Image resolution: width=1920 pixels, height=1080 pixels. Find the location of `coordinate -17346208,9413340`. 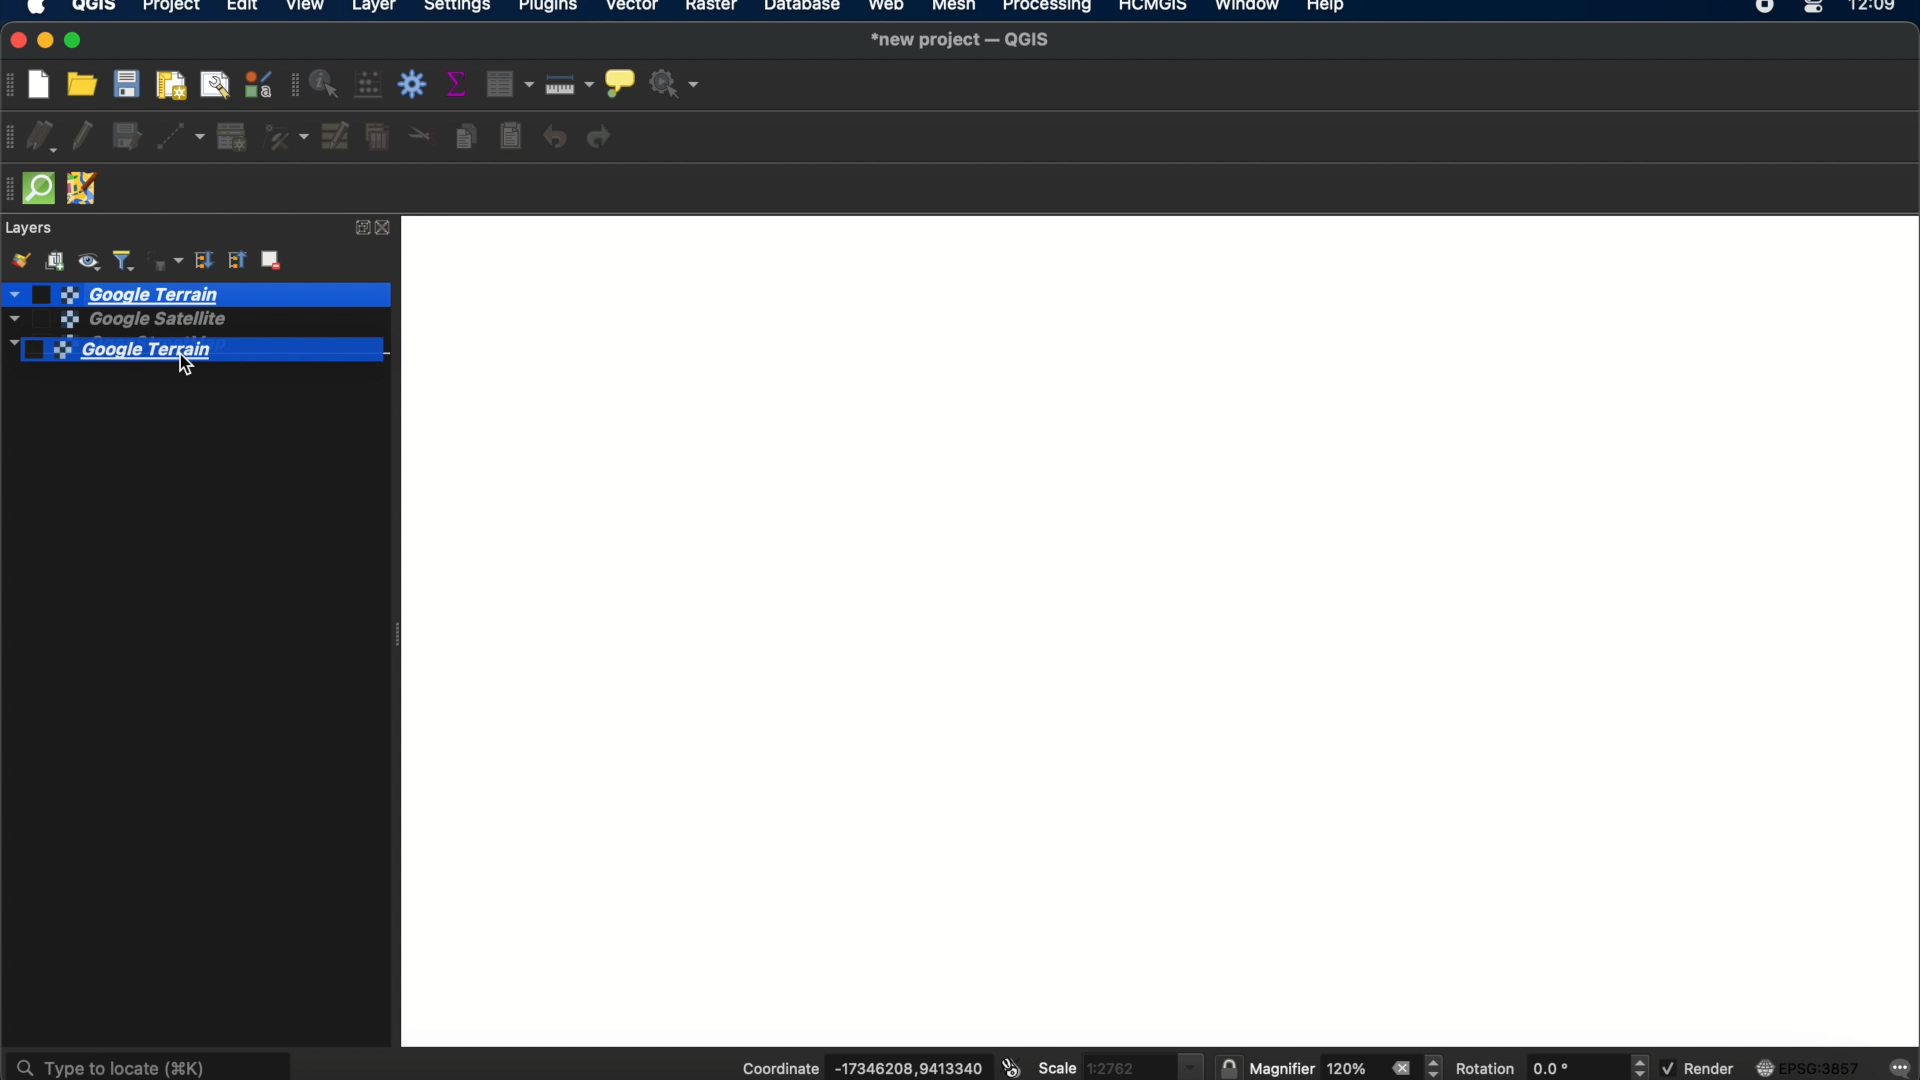

coordinate -17346208,9413340 is located at coordinates (855, 1069).